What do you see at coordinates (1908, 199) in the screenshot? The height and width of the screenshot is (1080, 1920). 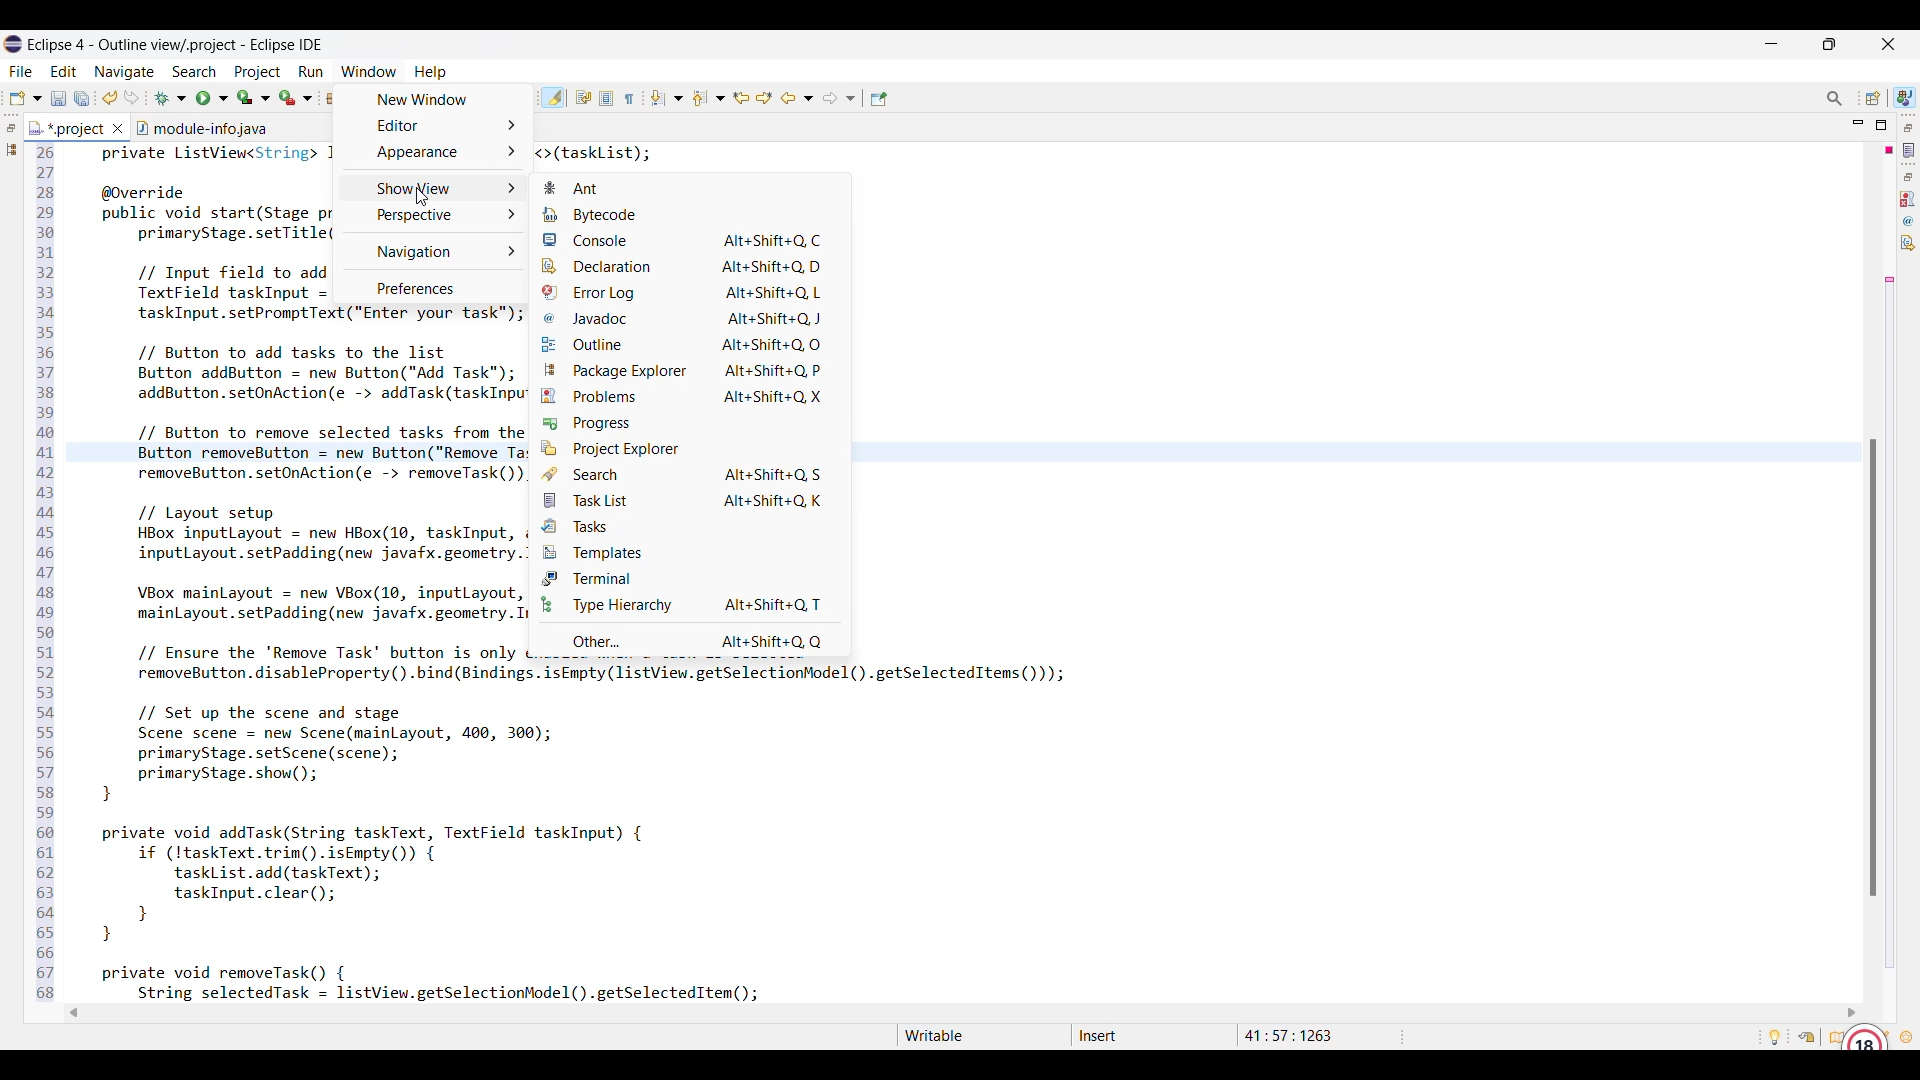 I see `Problems` at bounding box center [1908, 199].